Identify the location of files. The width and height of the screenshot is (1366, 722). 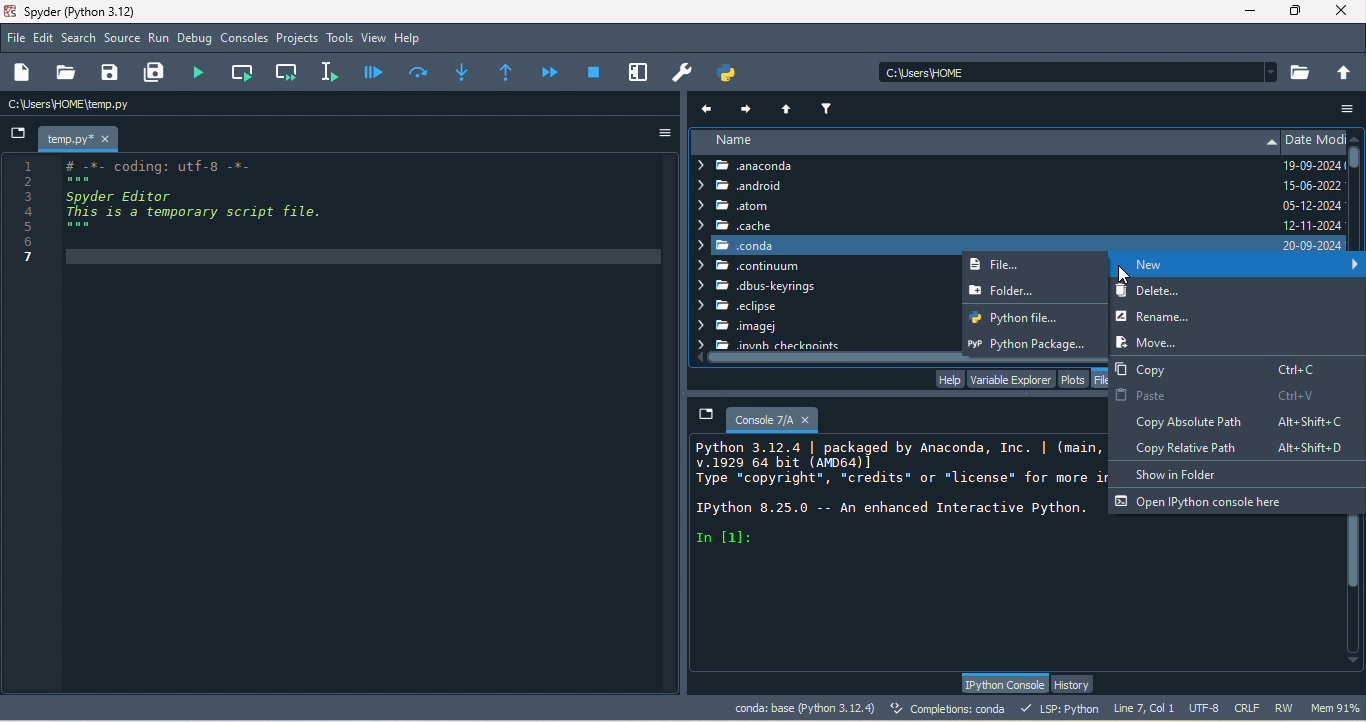
(1103, 378).